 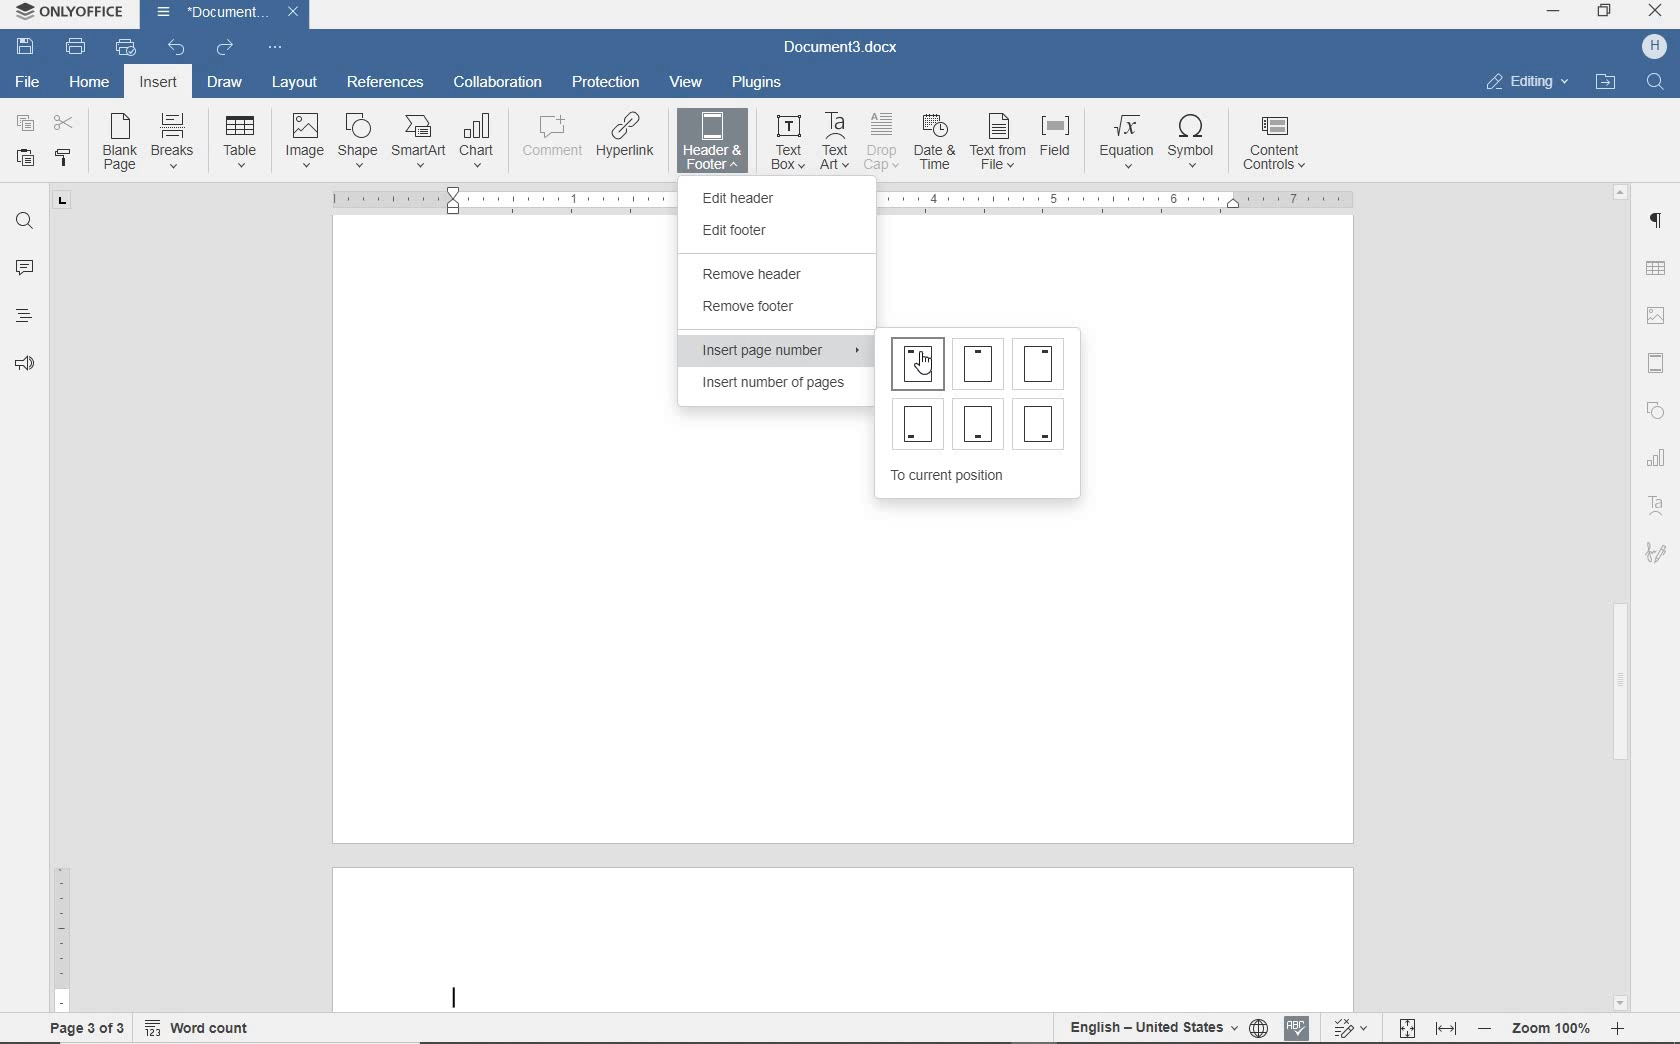 What do you see at coordinates (1127, 142) in the screenshot?
I see `EQUATION` at bounding box center [1127, 142].